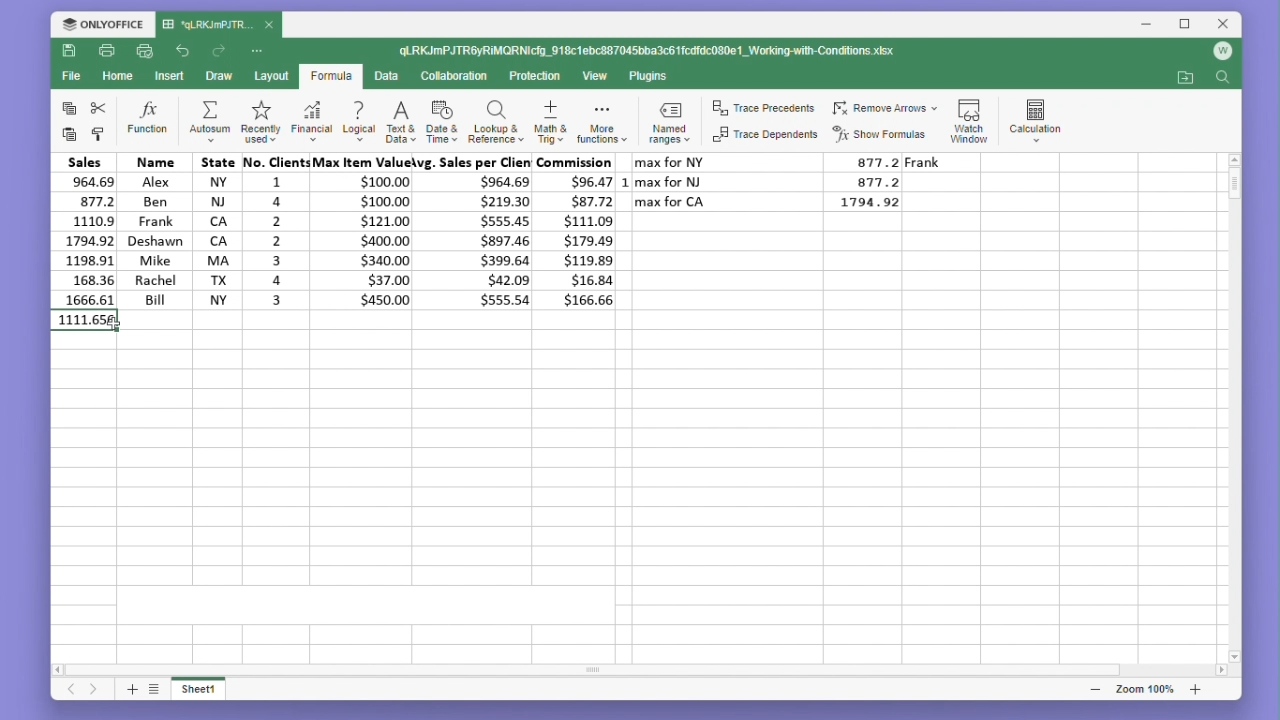 The height and width of the screenshot is (720, 1280). Describe the element at coordinates (453, 76) in the screenshot. I see `Collaboration` at that location.